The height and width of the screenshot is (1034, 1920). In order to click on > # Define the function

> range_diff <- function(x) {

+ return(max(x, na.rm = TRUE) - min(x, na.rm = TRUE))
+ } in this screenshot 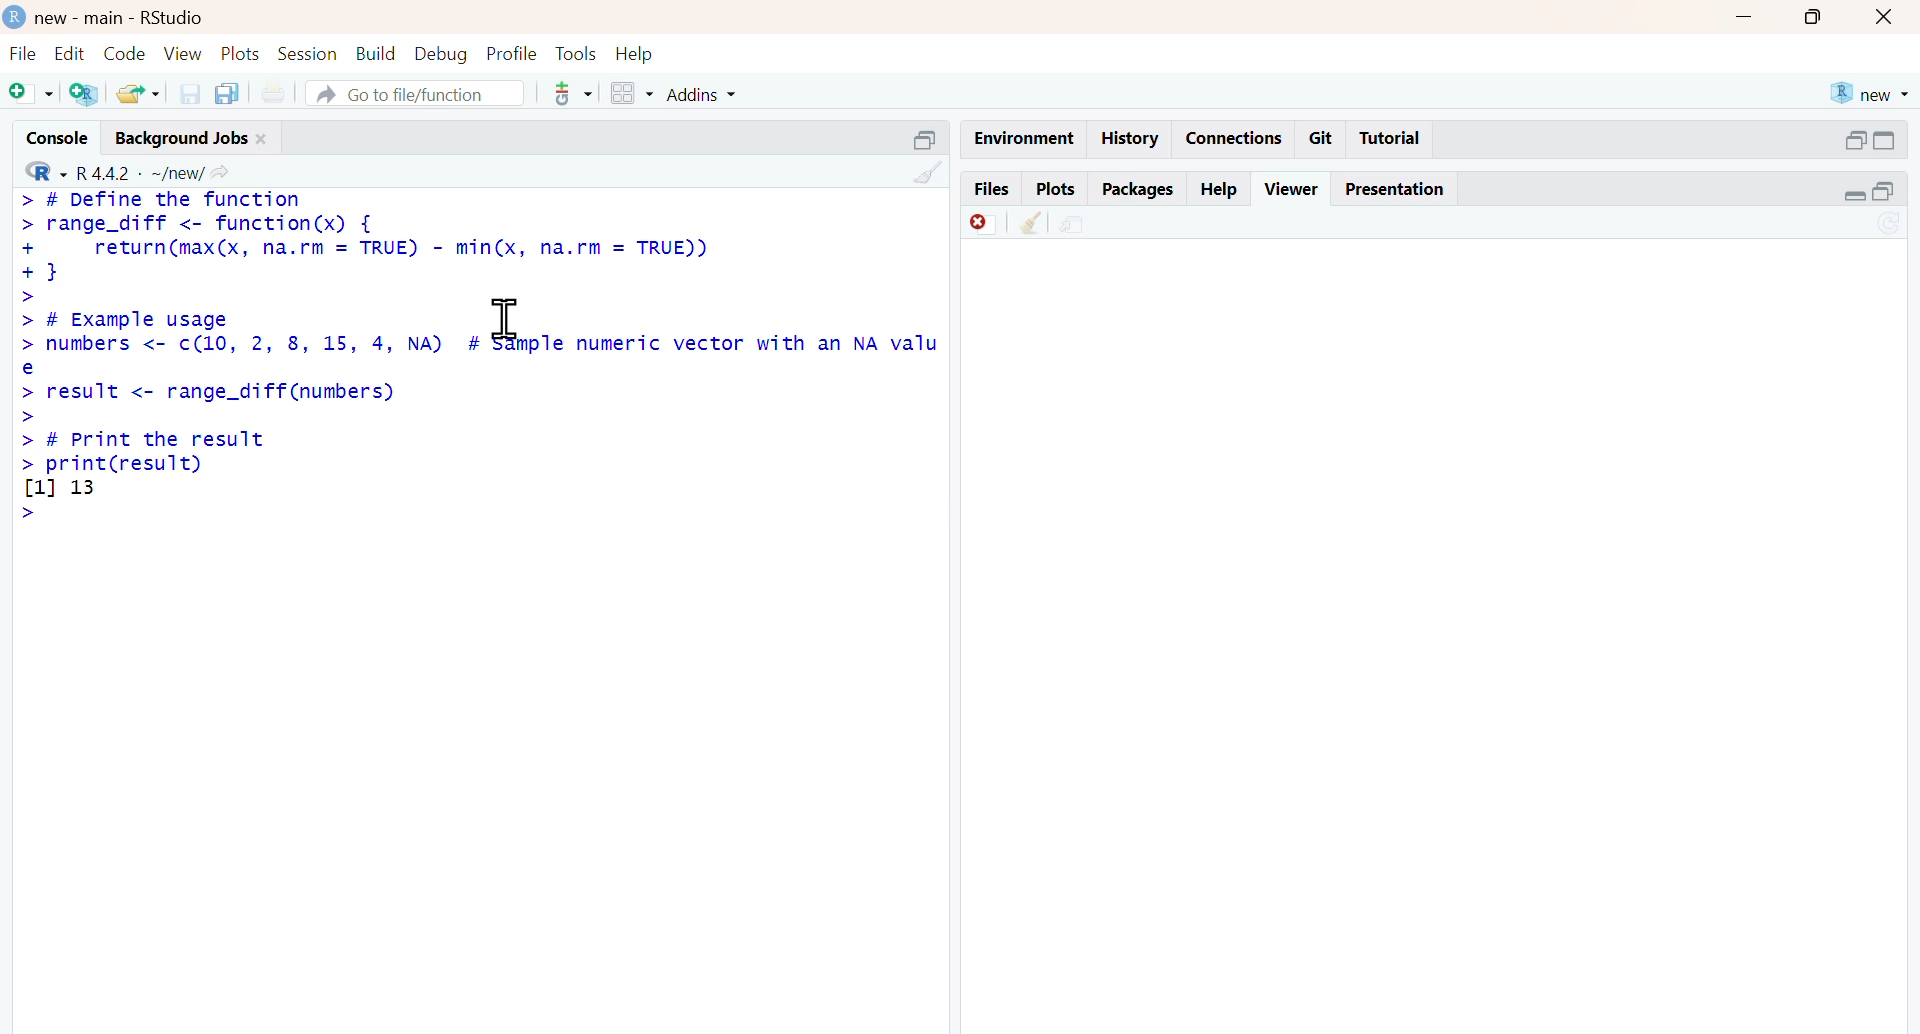, I will do `click(364, 239)`.